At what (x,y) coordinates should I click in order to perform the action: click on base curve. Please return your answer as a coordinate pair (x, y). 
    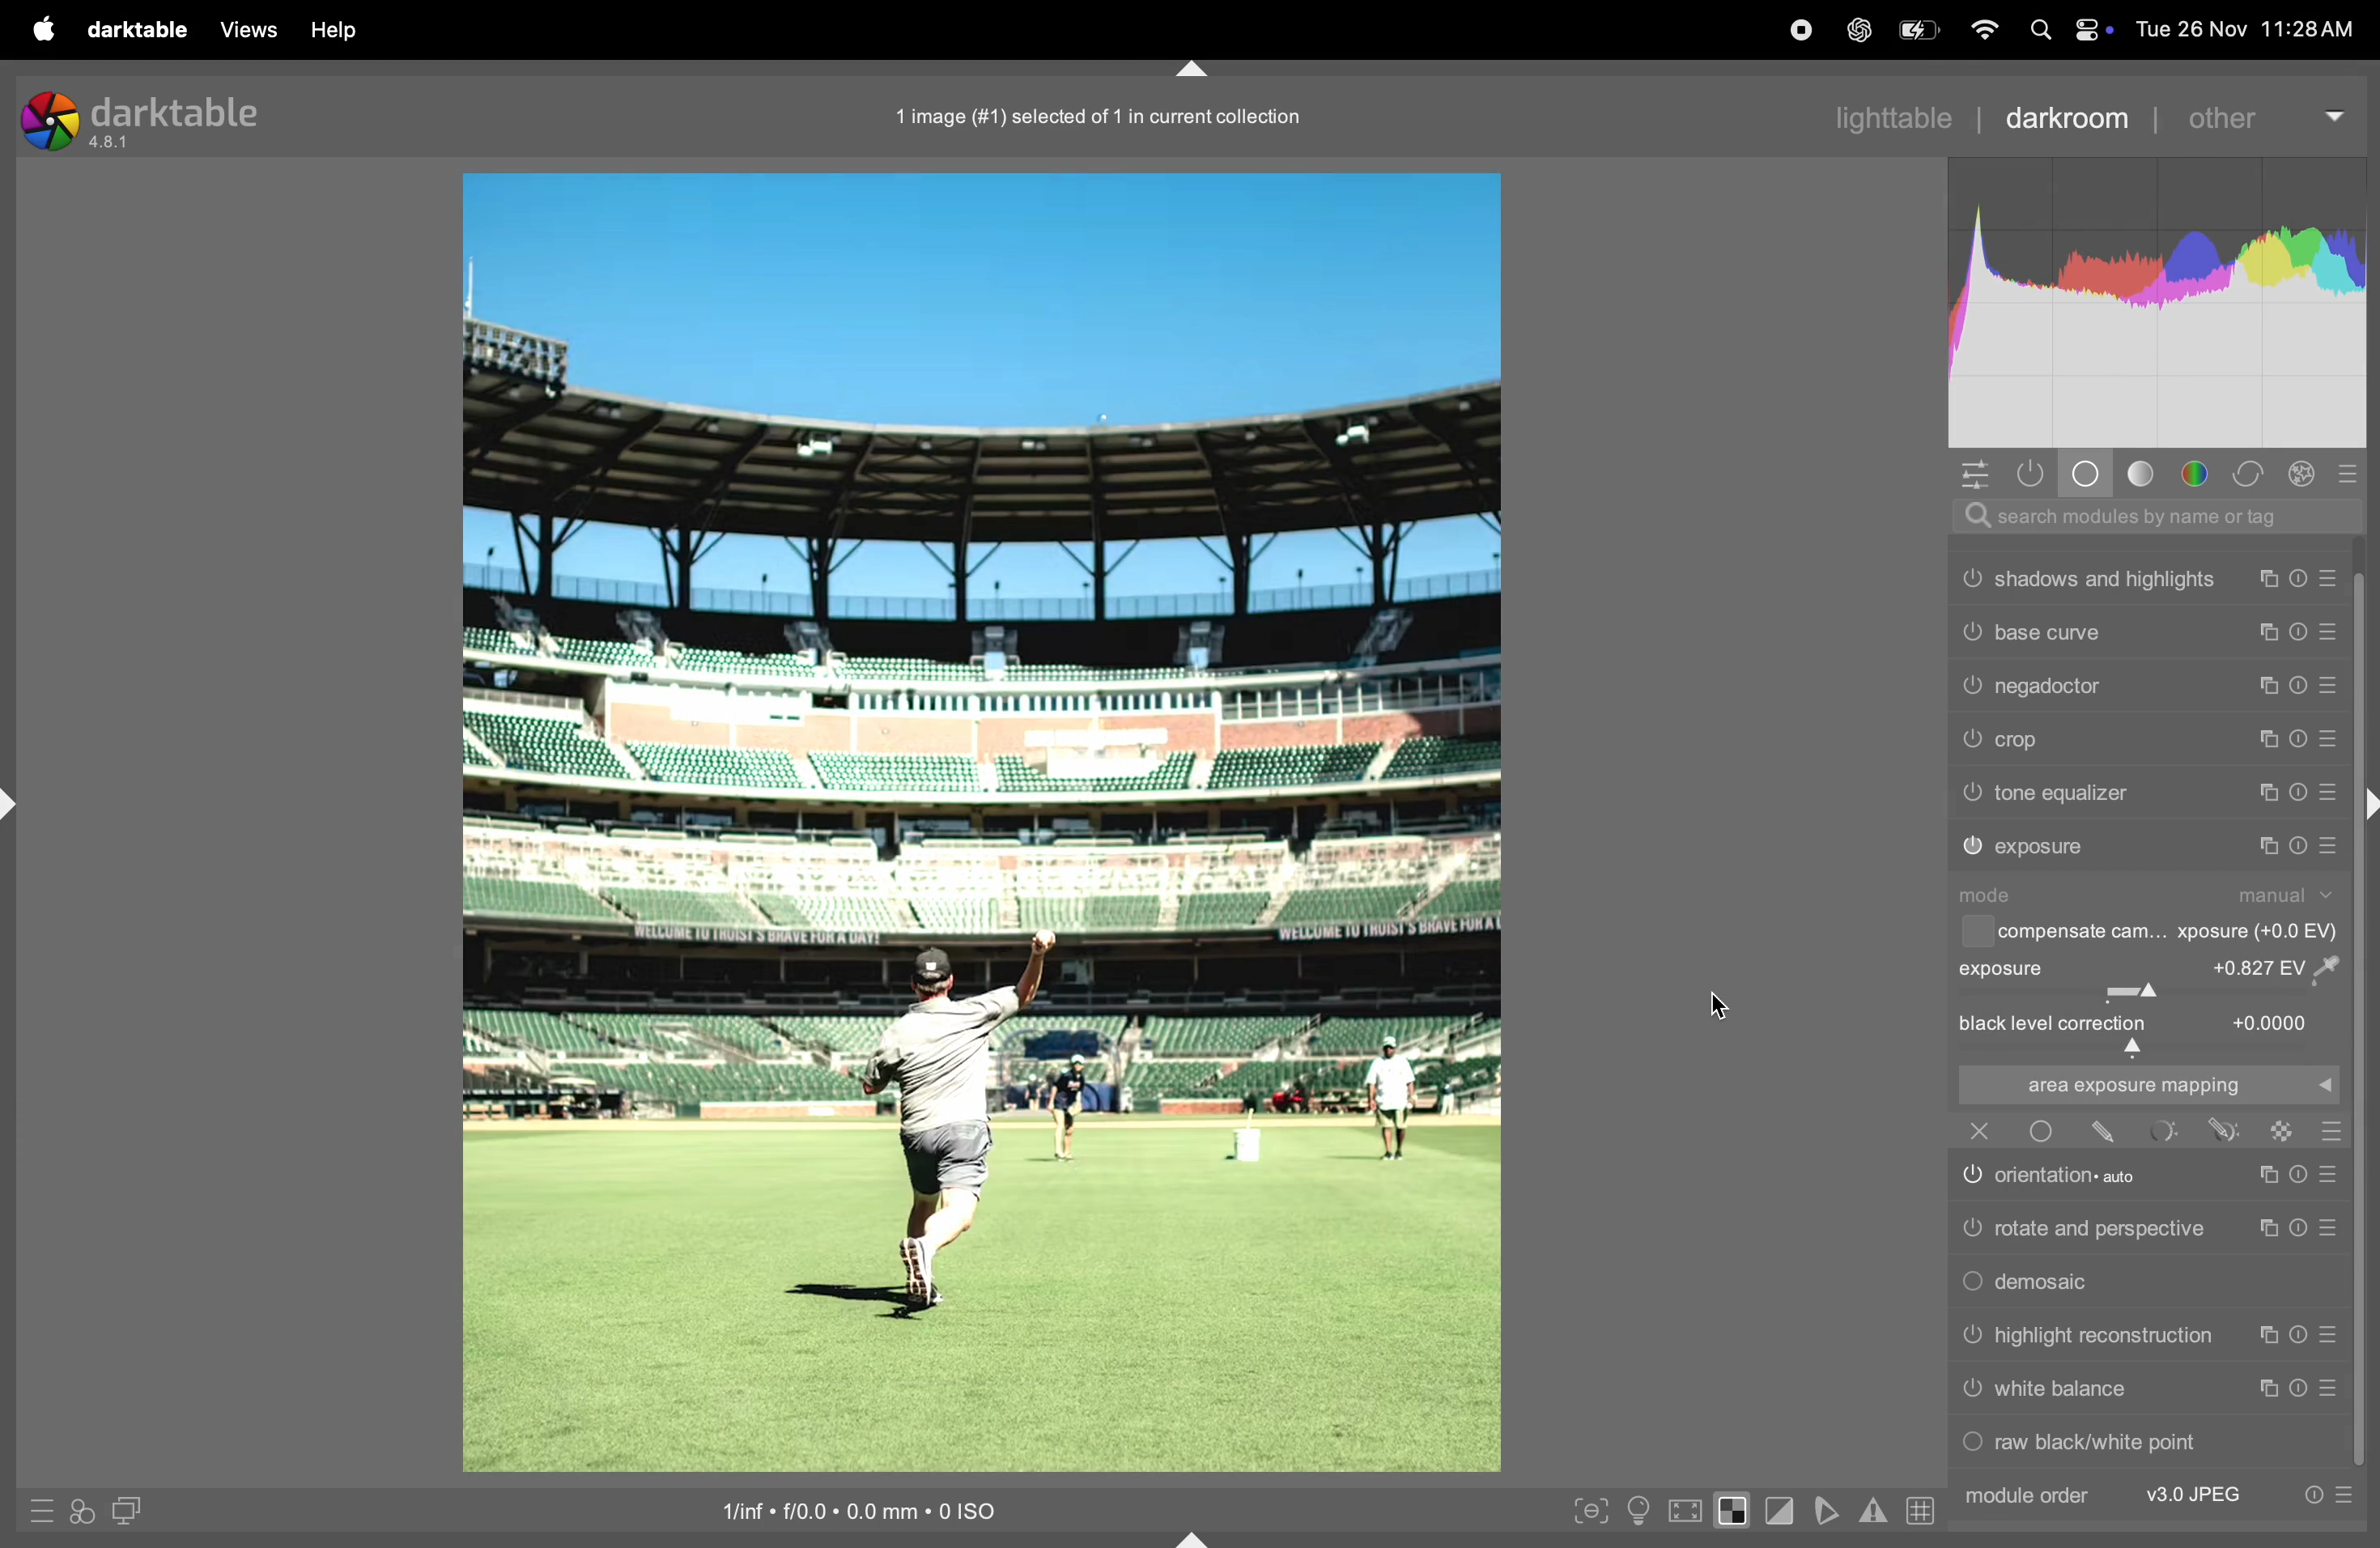
    Looking at the image, I should click on (2049, 632).